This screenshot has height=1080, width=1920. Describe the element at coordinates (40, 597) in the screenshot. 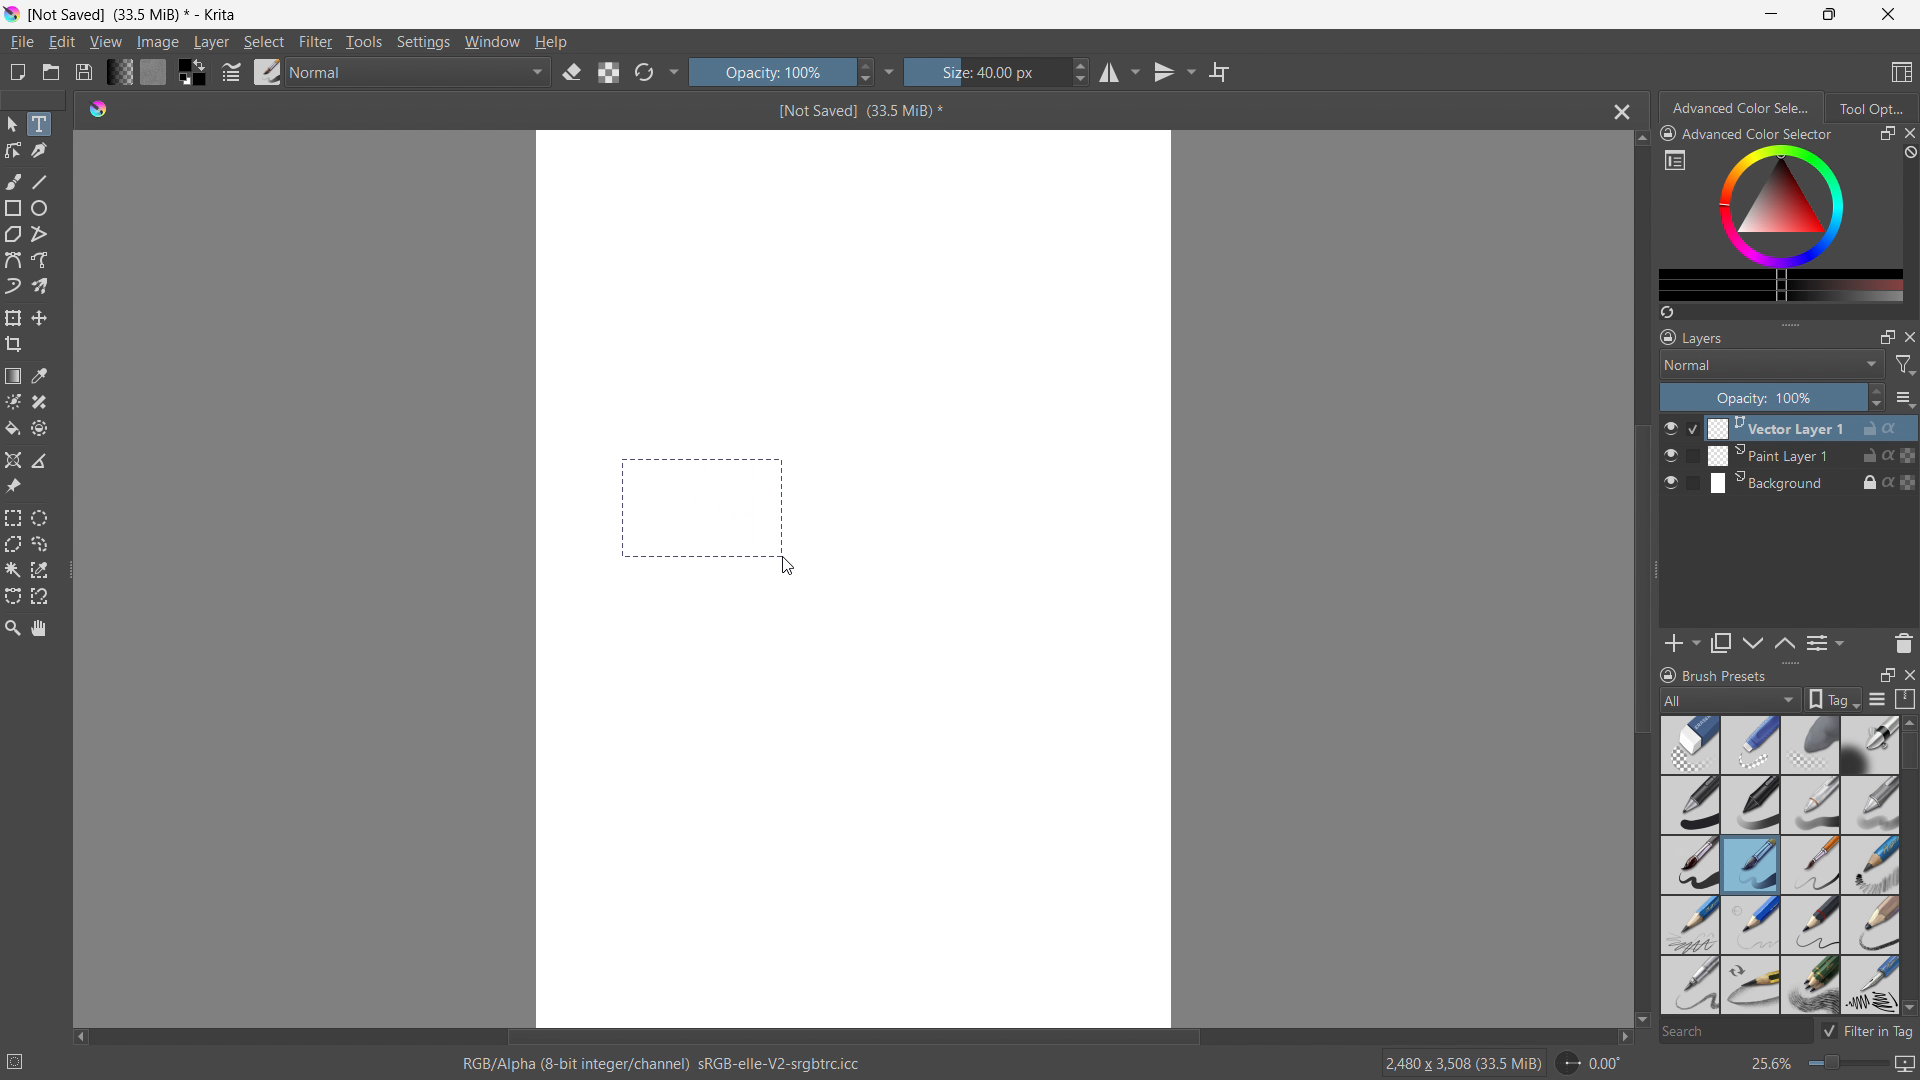

I see `magnetic curve selection tool` at that location.